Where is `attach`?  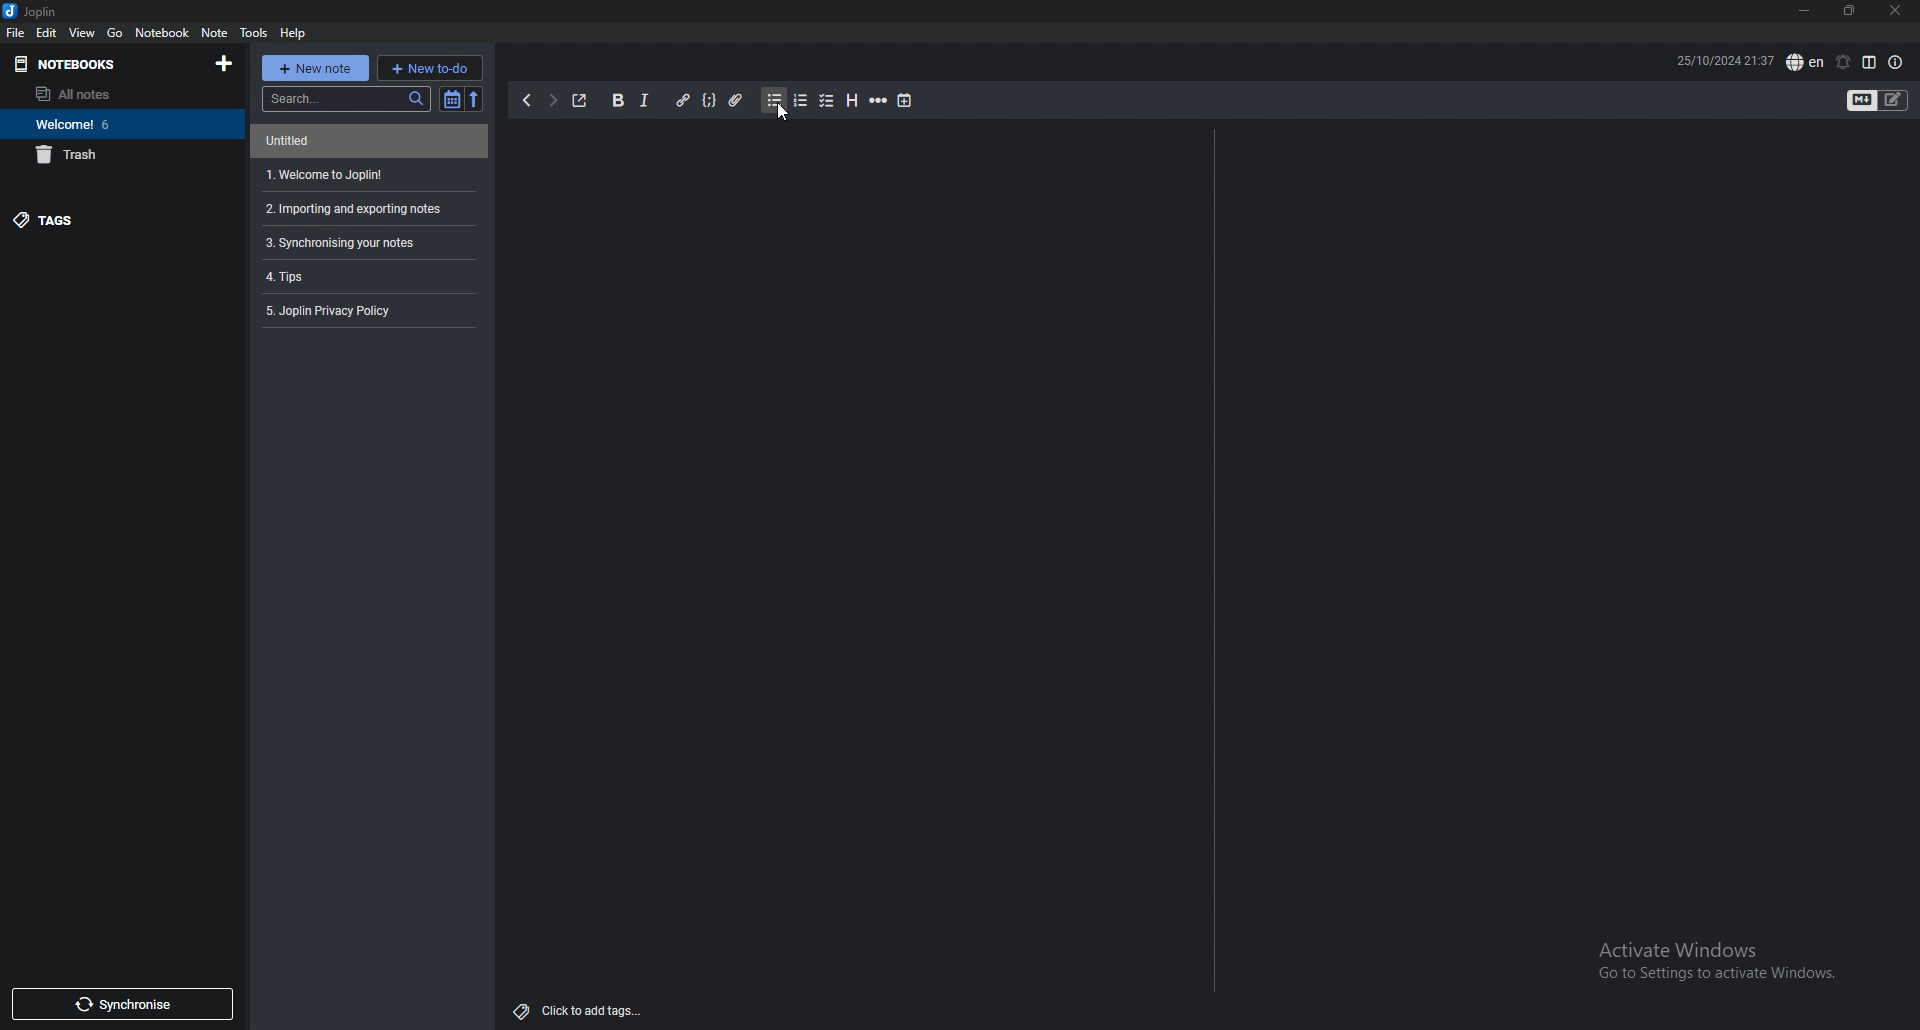
attach is located at coordinates (732, 101).